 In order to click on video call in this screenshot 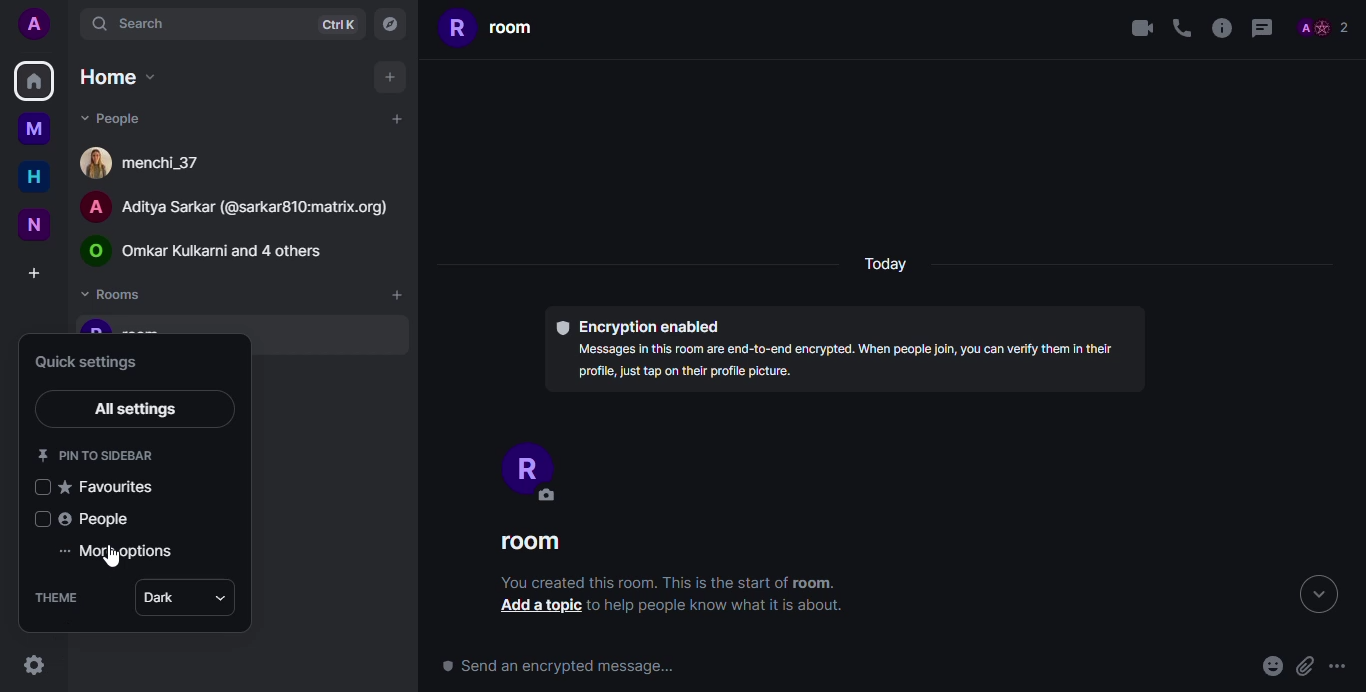, I will do `click(1140, 28)`.